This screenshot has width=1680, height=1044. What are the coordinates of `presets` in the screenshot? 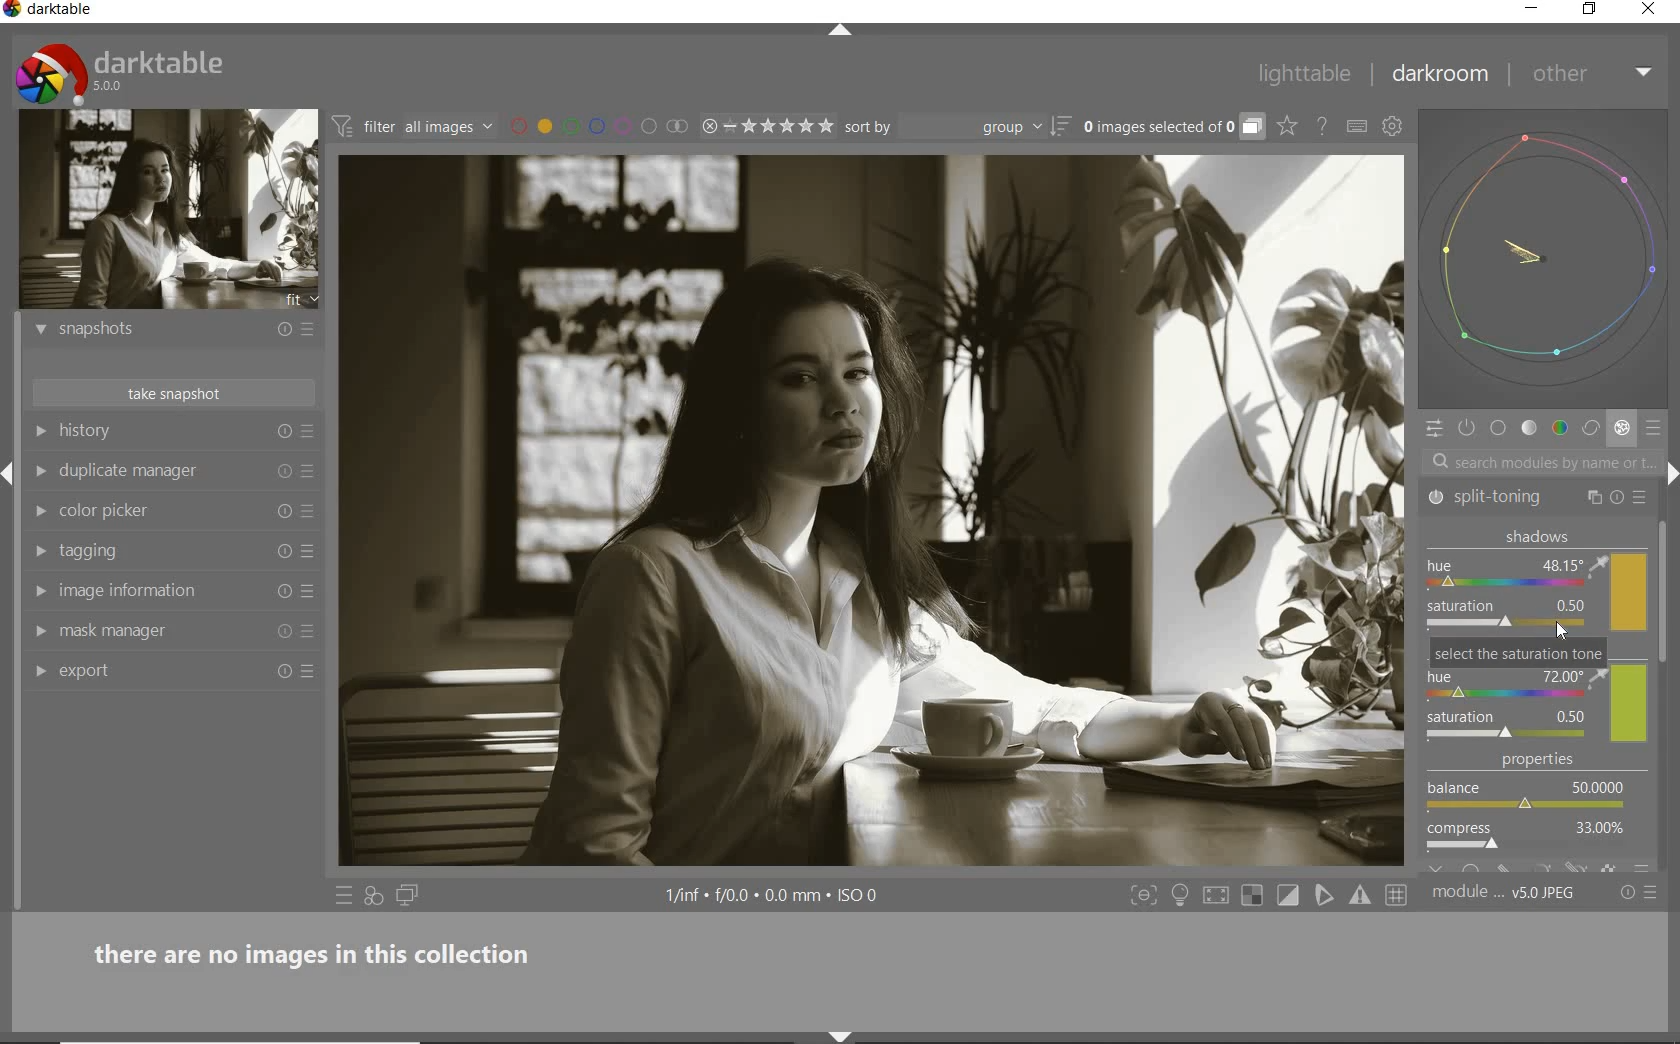 It's located at (1643, 498).